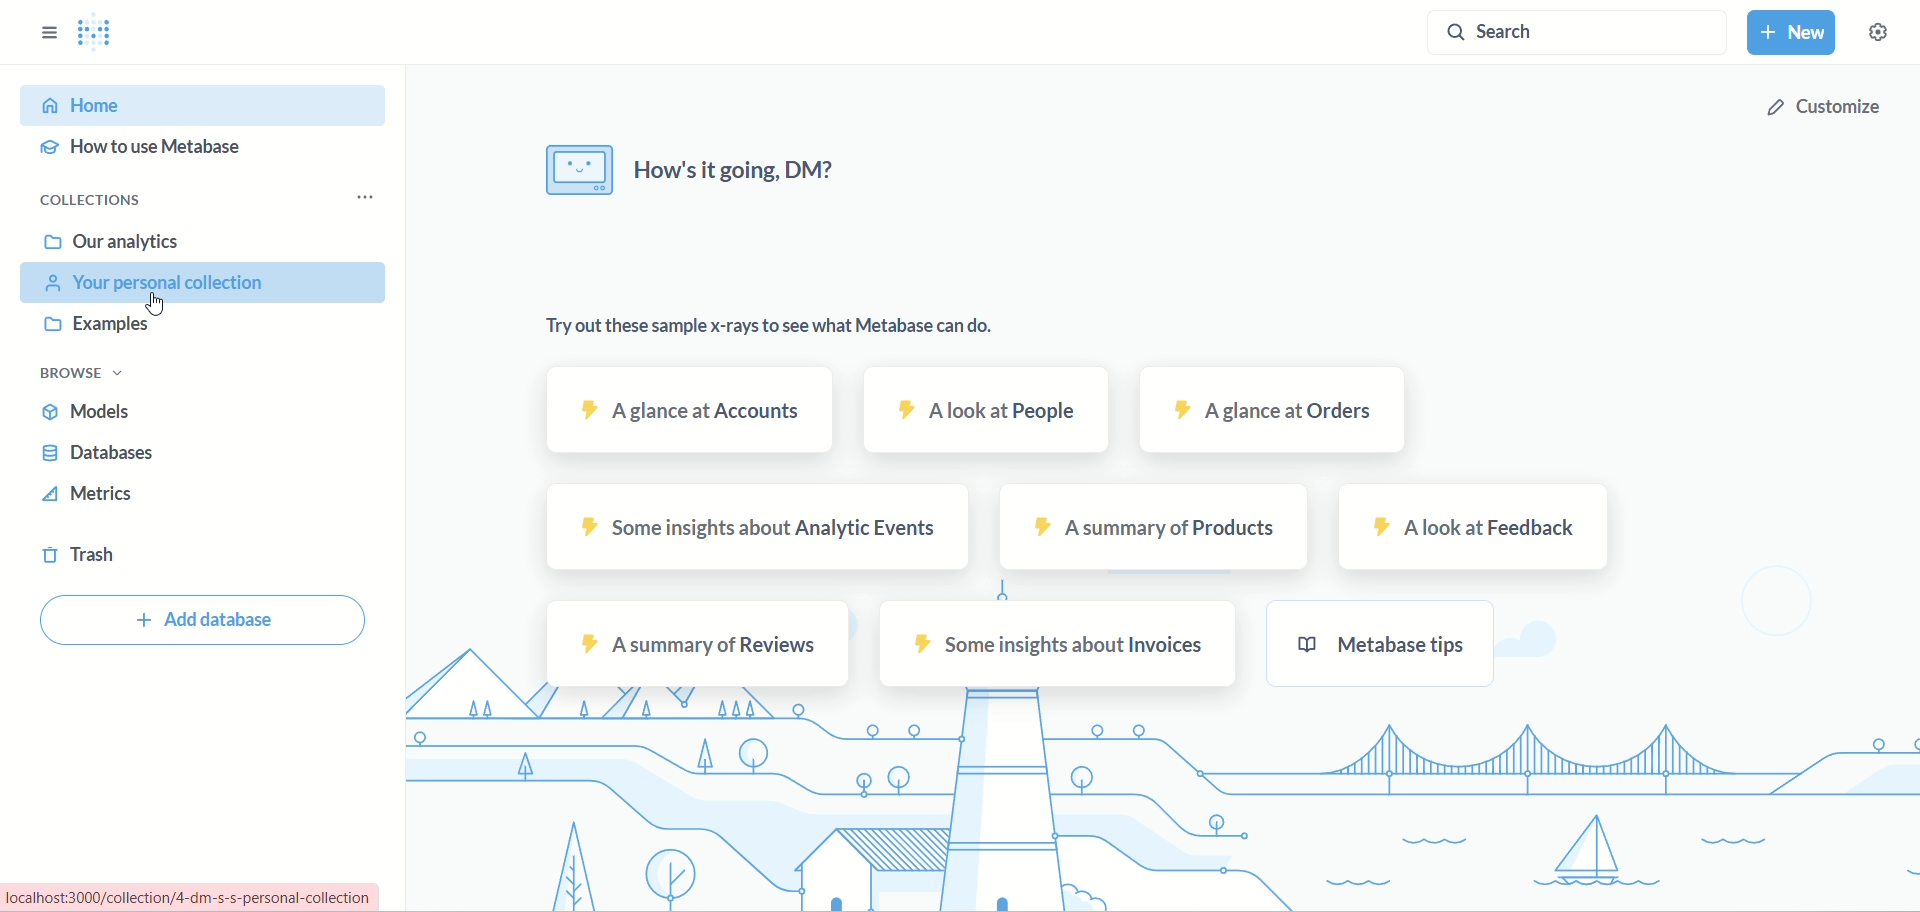 Image resolution: width=1920 pixels, height=912 pixels. I want to click on trash, so click(85, 559).